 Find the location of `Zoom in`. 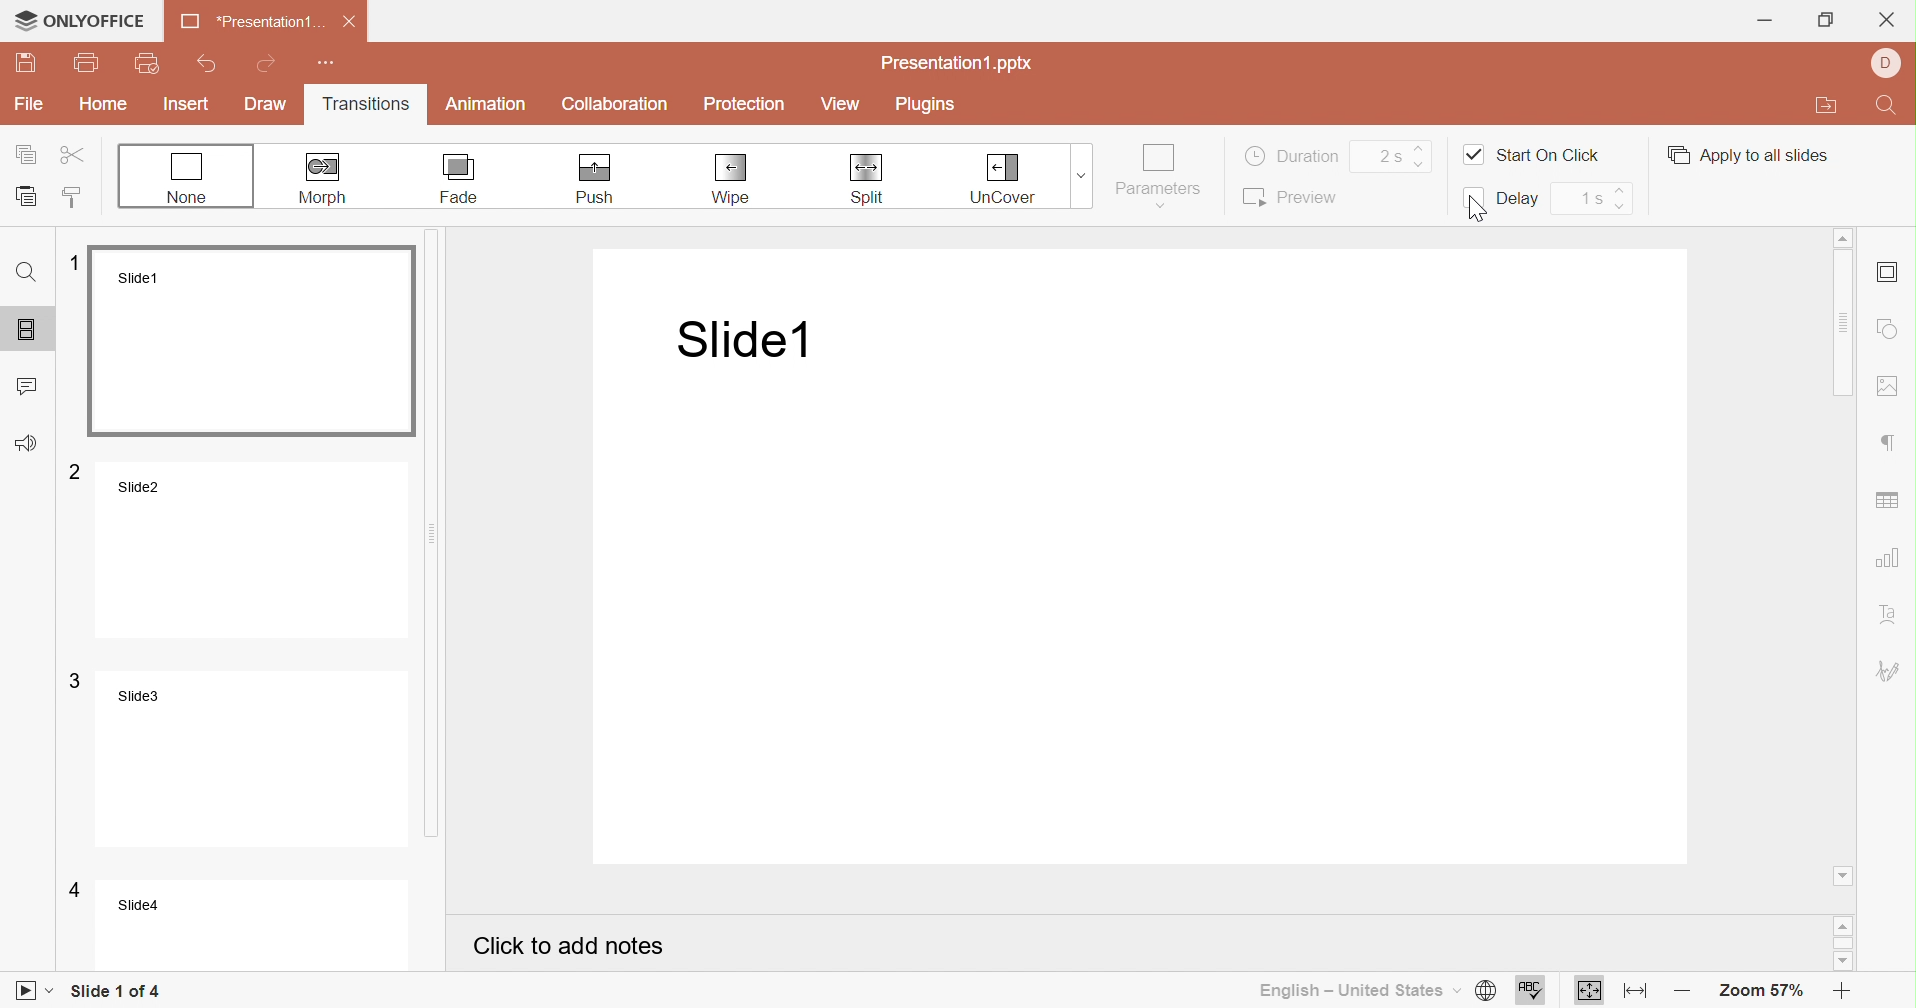

Zoom in is located at coordinates (1843, 994).